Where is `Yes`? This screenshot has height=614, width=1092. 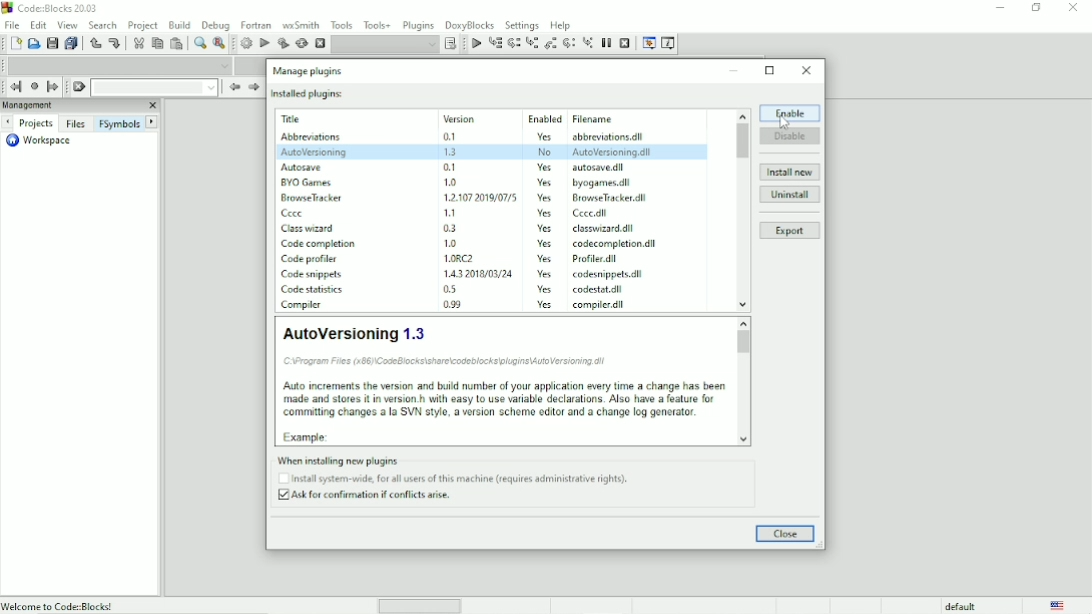
Yes is located at coordinates (545, 304).